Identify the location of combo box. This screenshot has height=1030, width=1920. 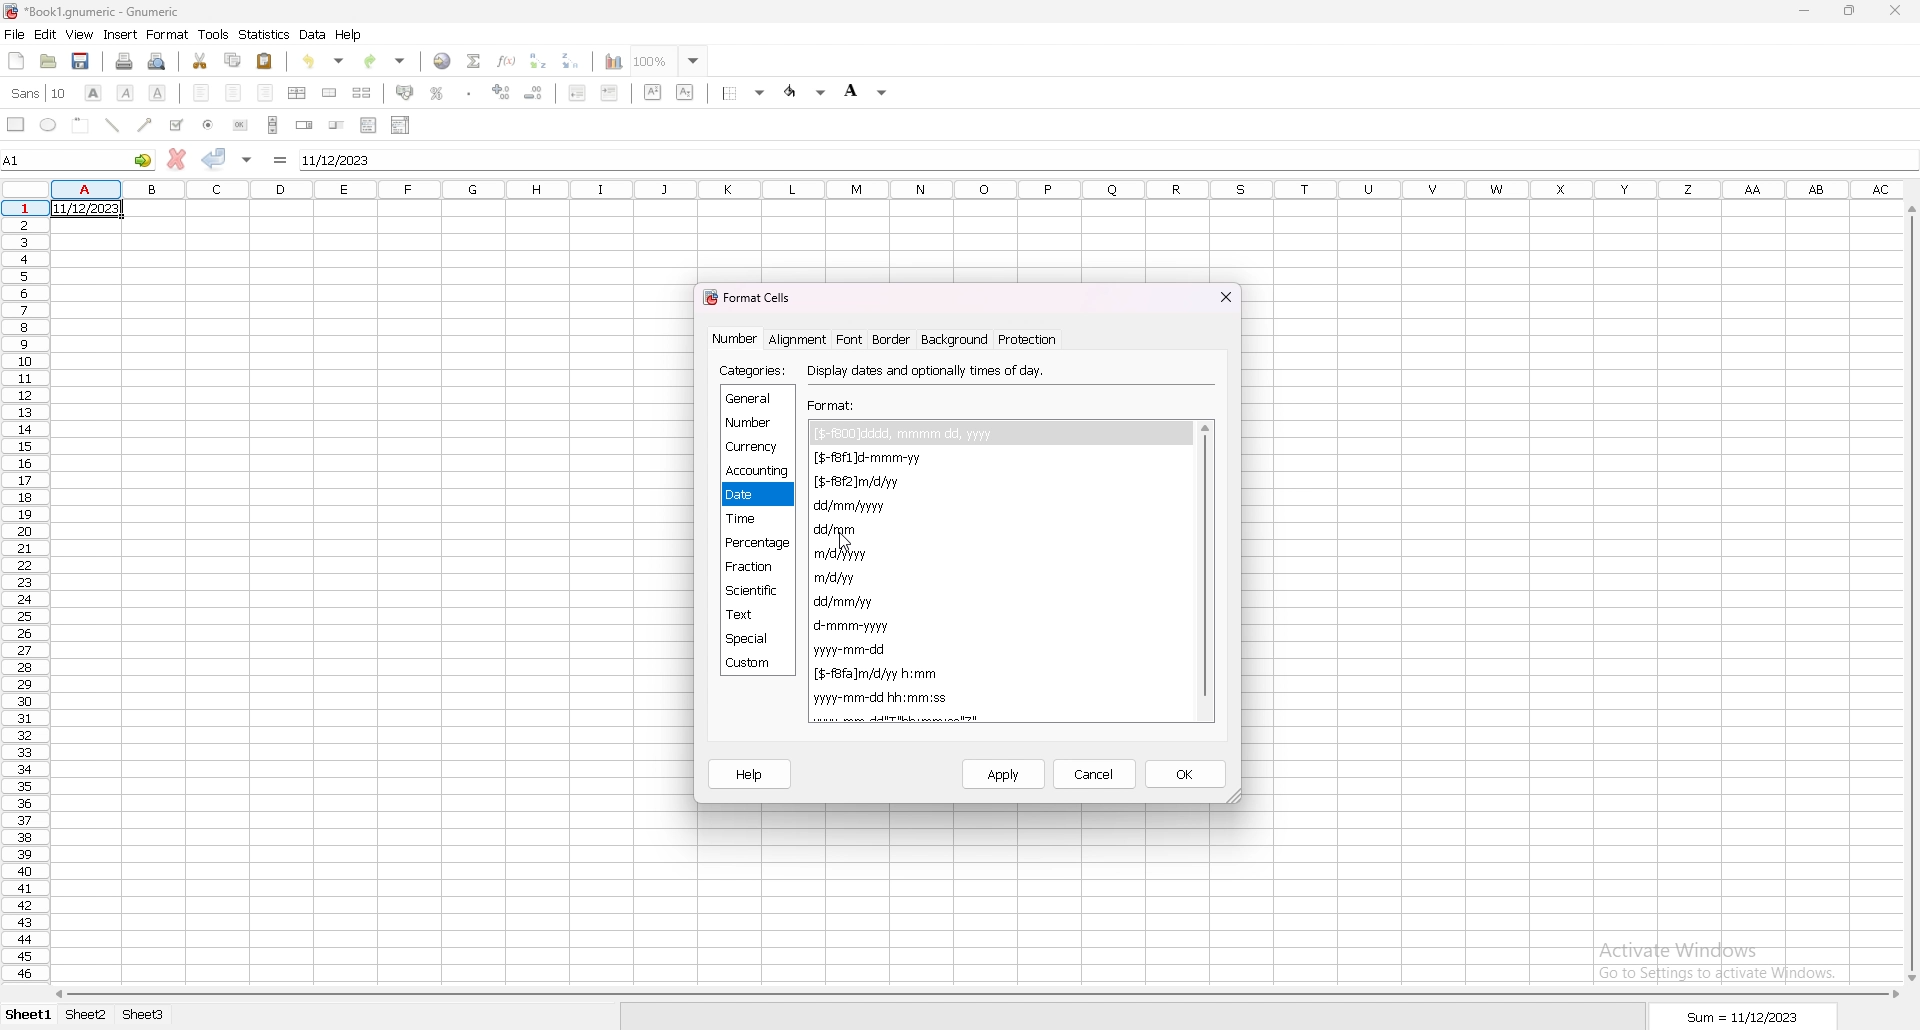
(402, 125).